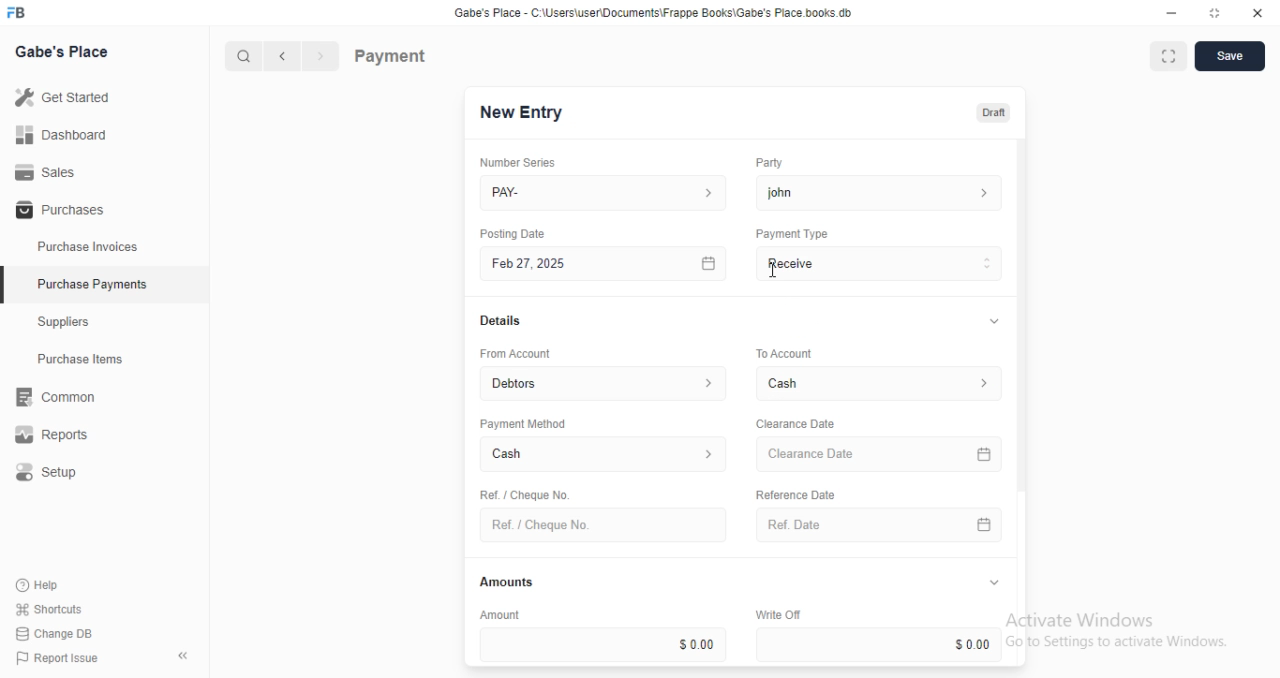 The height and width of the screenshot is (678, 1280). What do you see at coordinates (22, 13) in the screenshot?
I see `logo` at bounding box center [22, 13].